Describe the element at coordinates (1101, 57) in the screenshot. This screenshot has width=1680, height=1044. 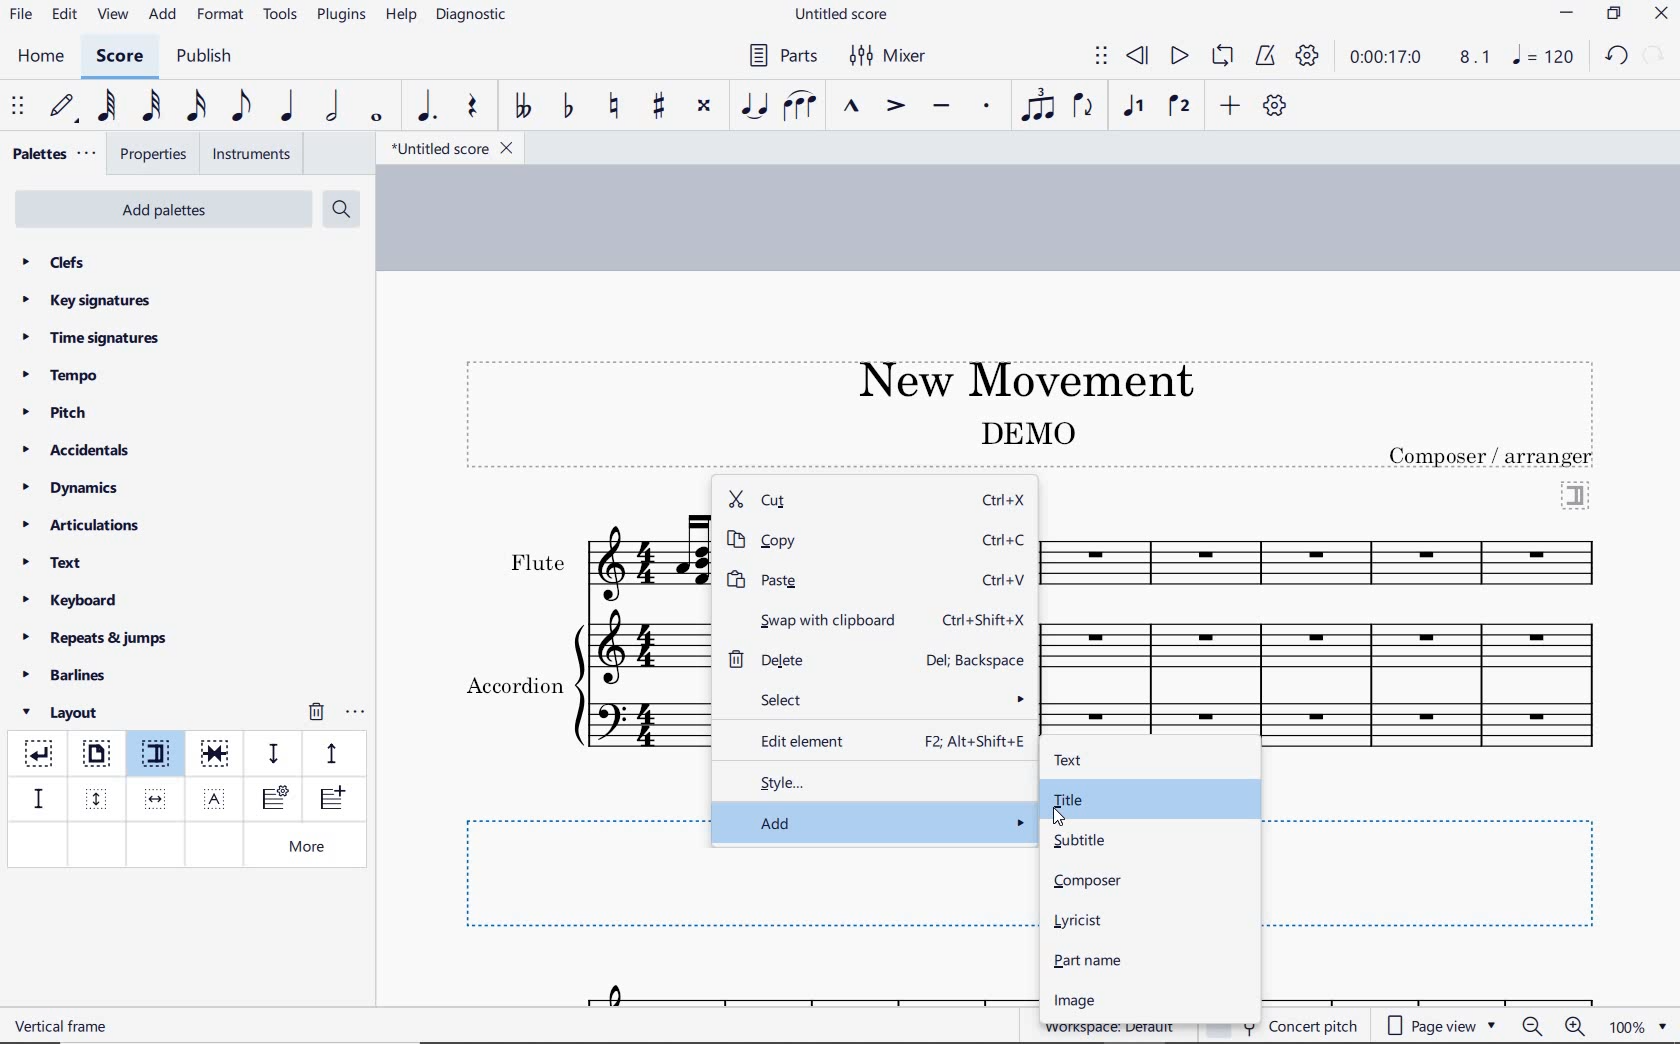
I see `select to move` at that location.